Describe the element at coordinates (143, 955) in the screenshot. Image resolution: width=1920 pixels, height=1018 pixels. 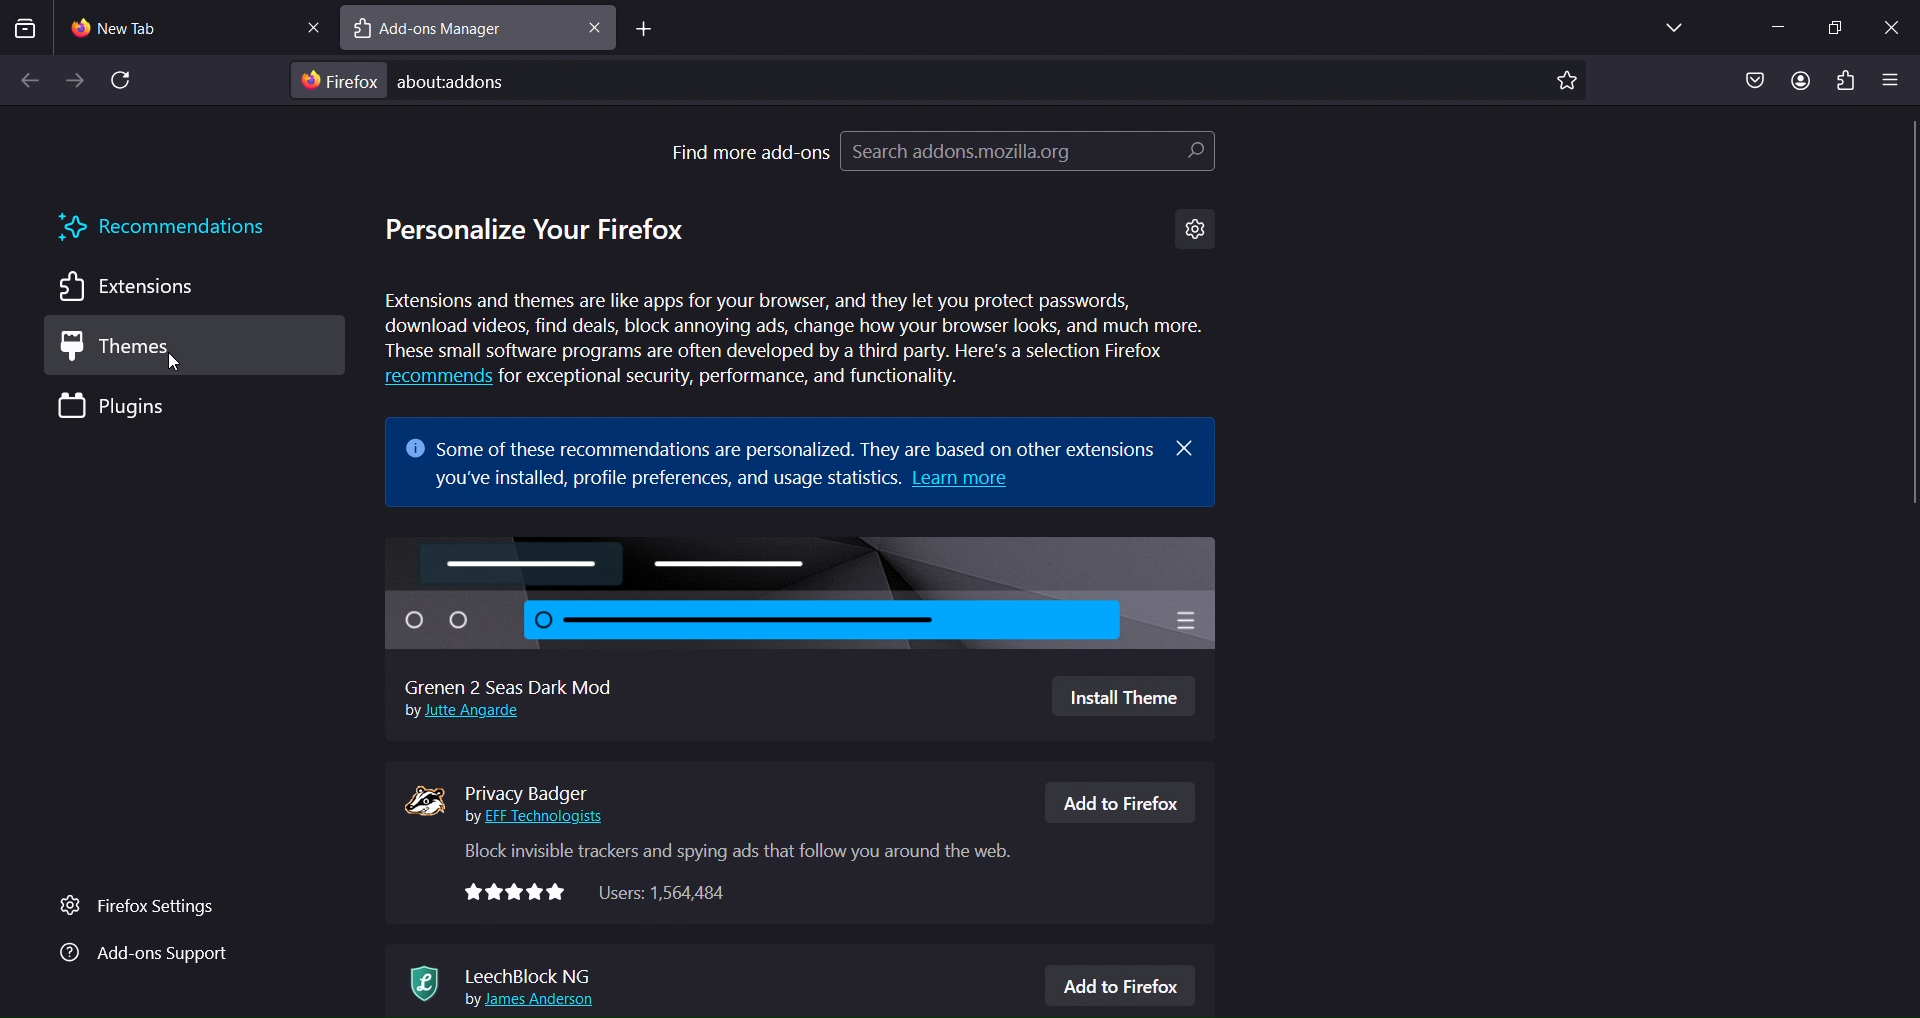
I see `add ons support` at that location.